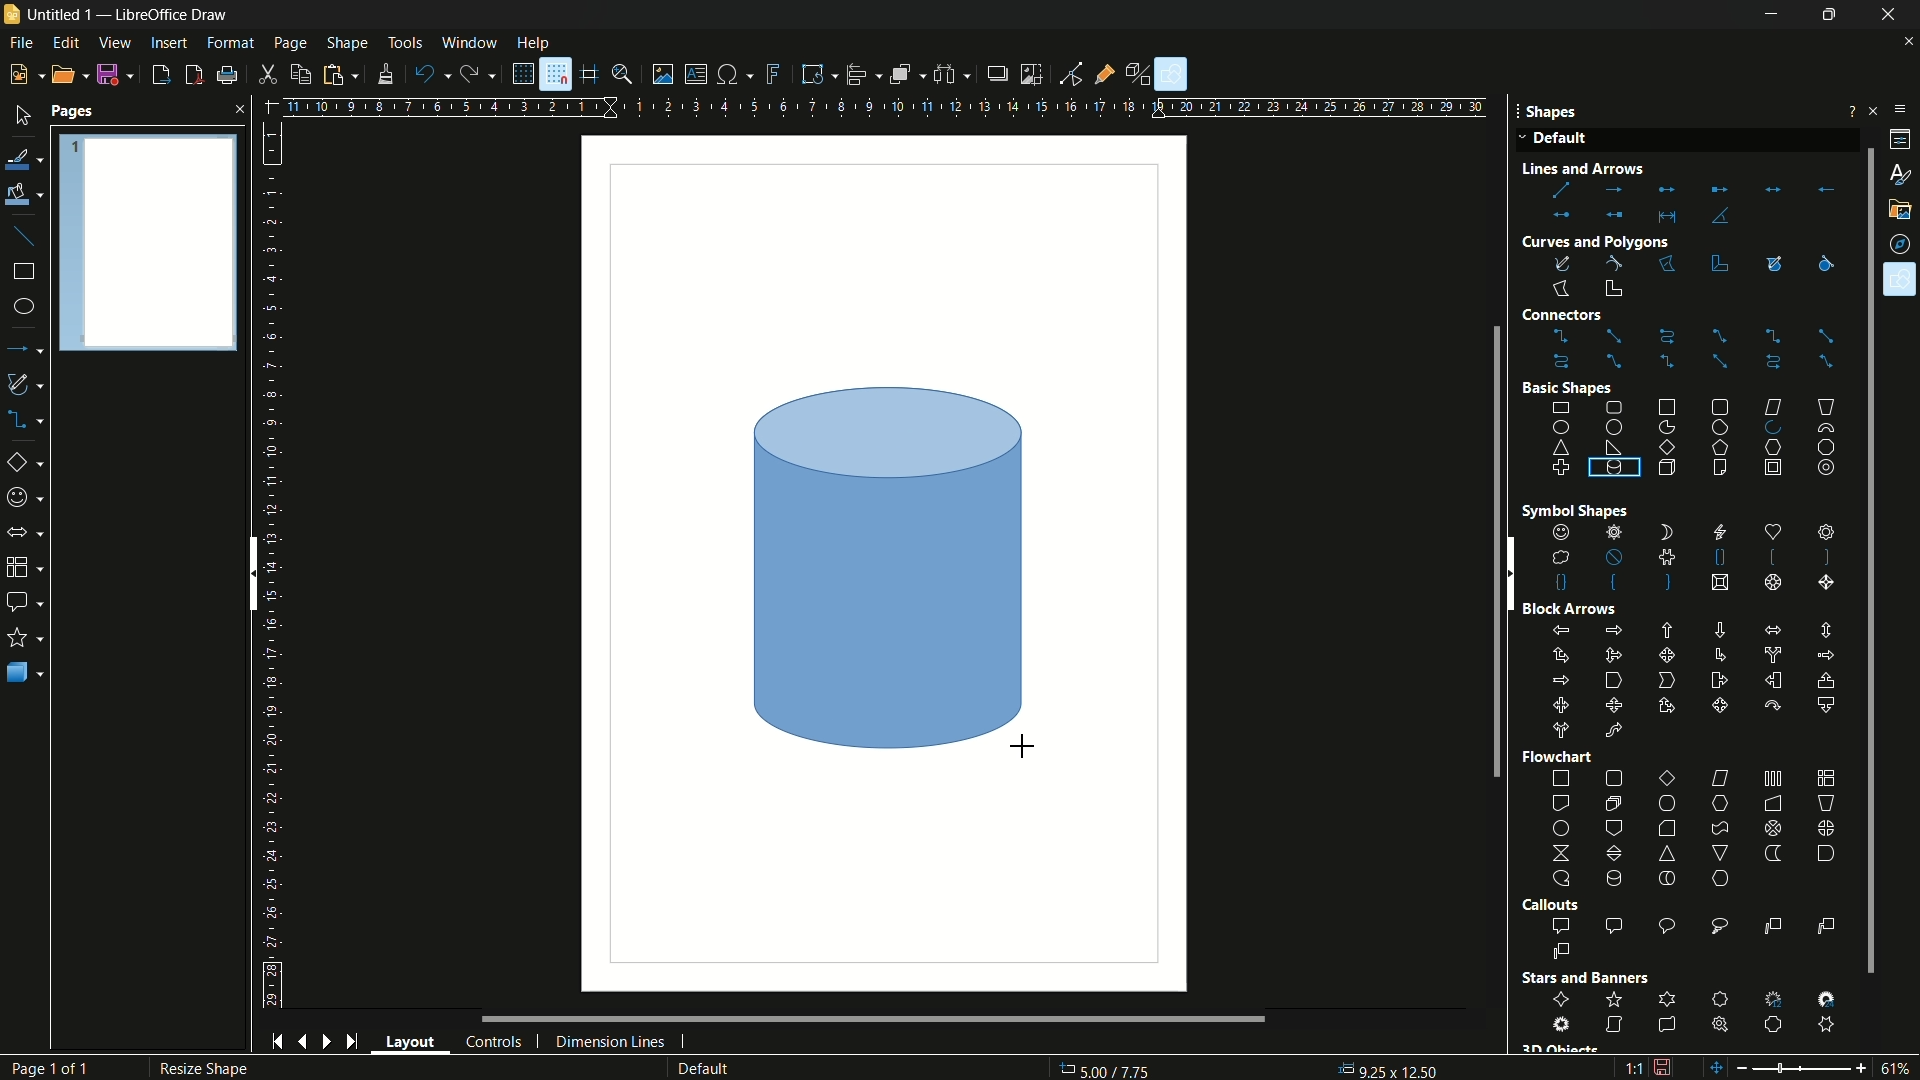  What do you see at coordinates (23, 236) in the screenshot?
I see `insert line` at bounding box center [23, 236].